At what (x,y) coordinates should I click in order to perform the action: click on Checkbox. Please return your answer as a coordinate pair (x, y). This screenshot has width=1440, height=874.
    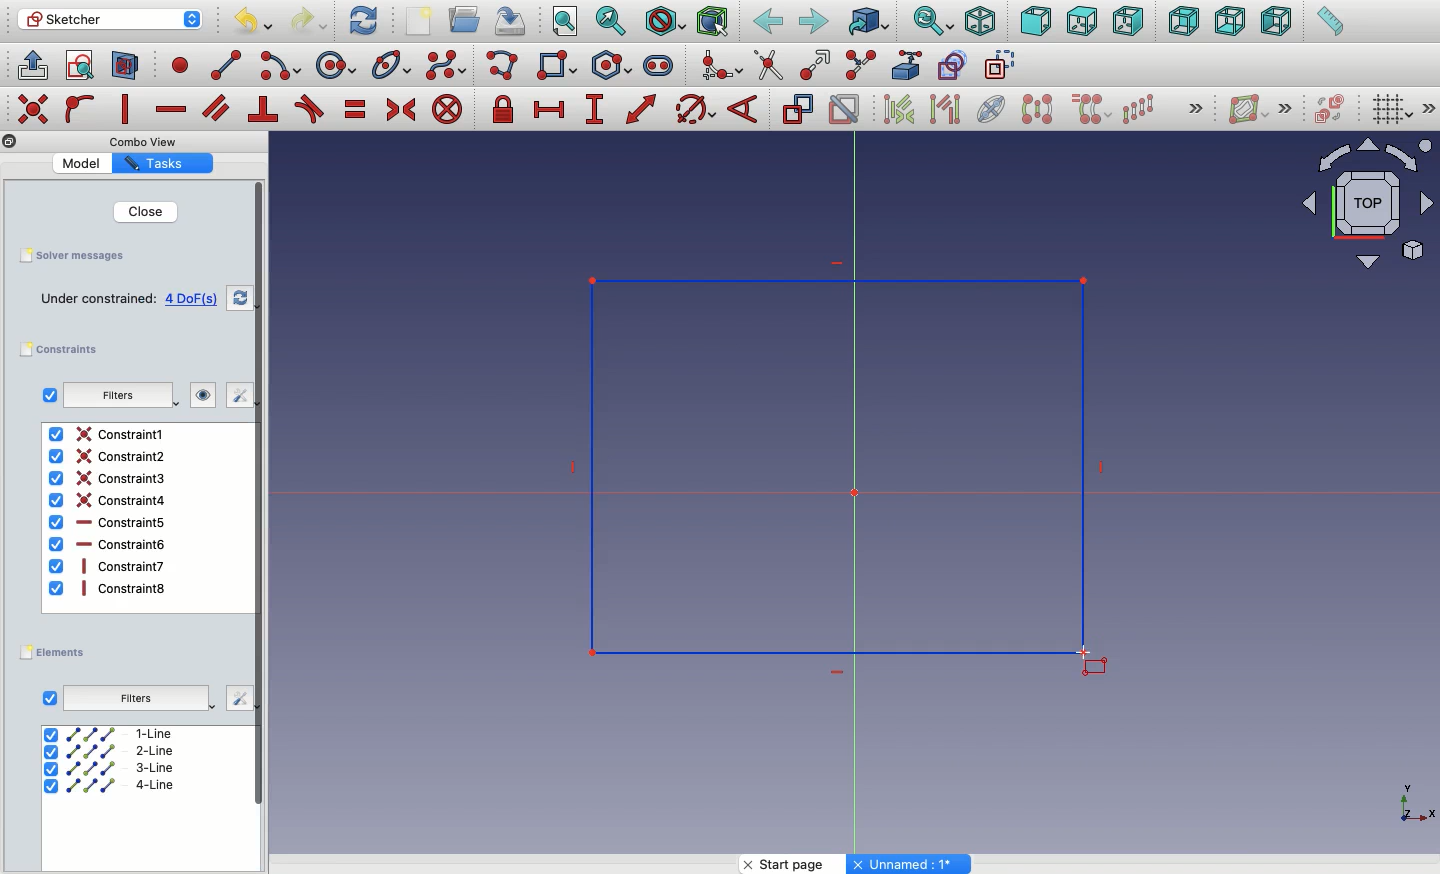
    Looking at the image, I should click on (50, 699).